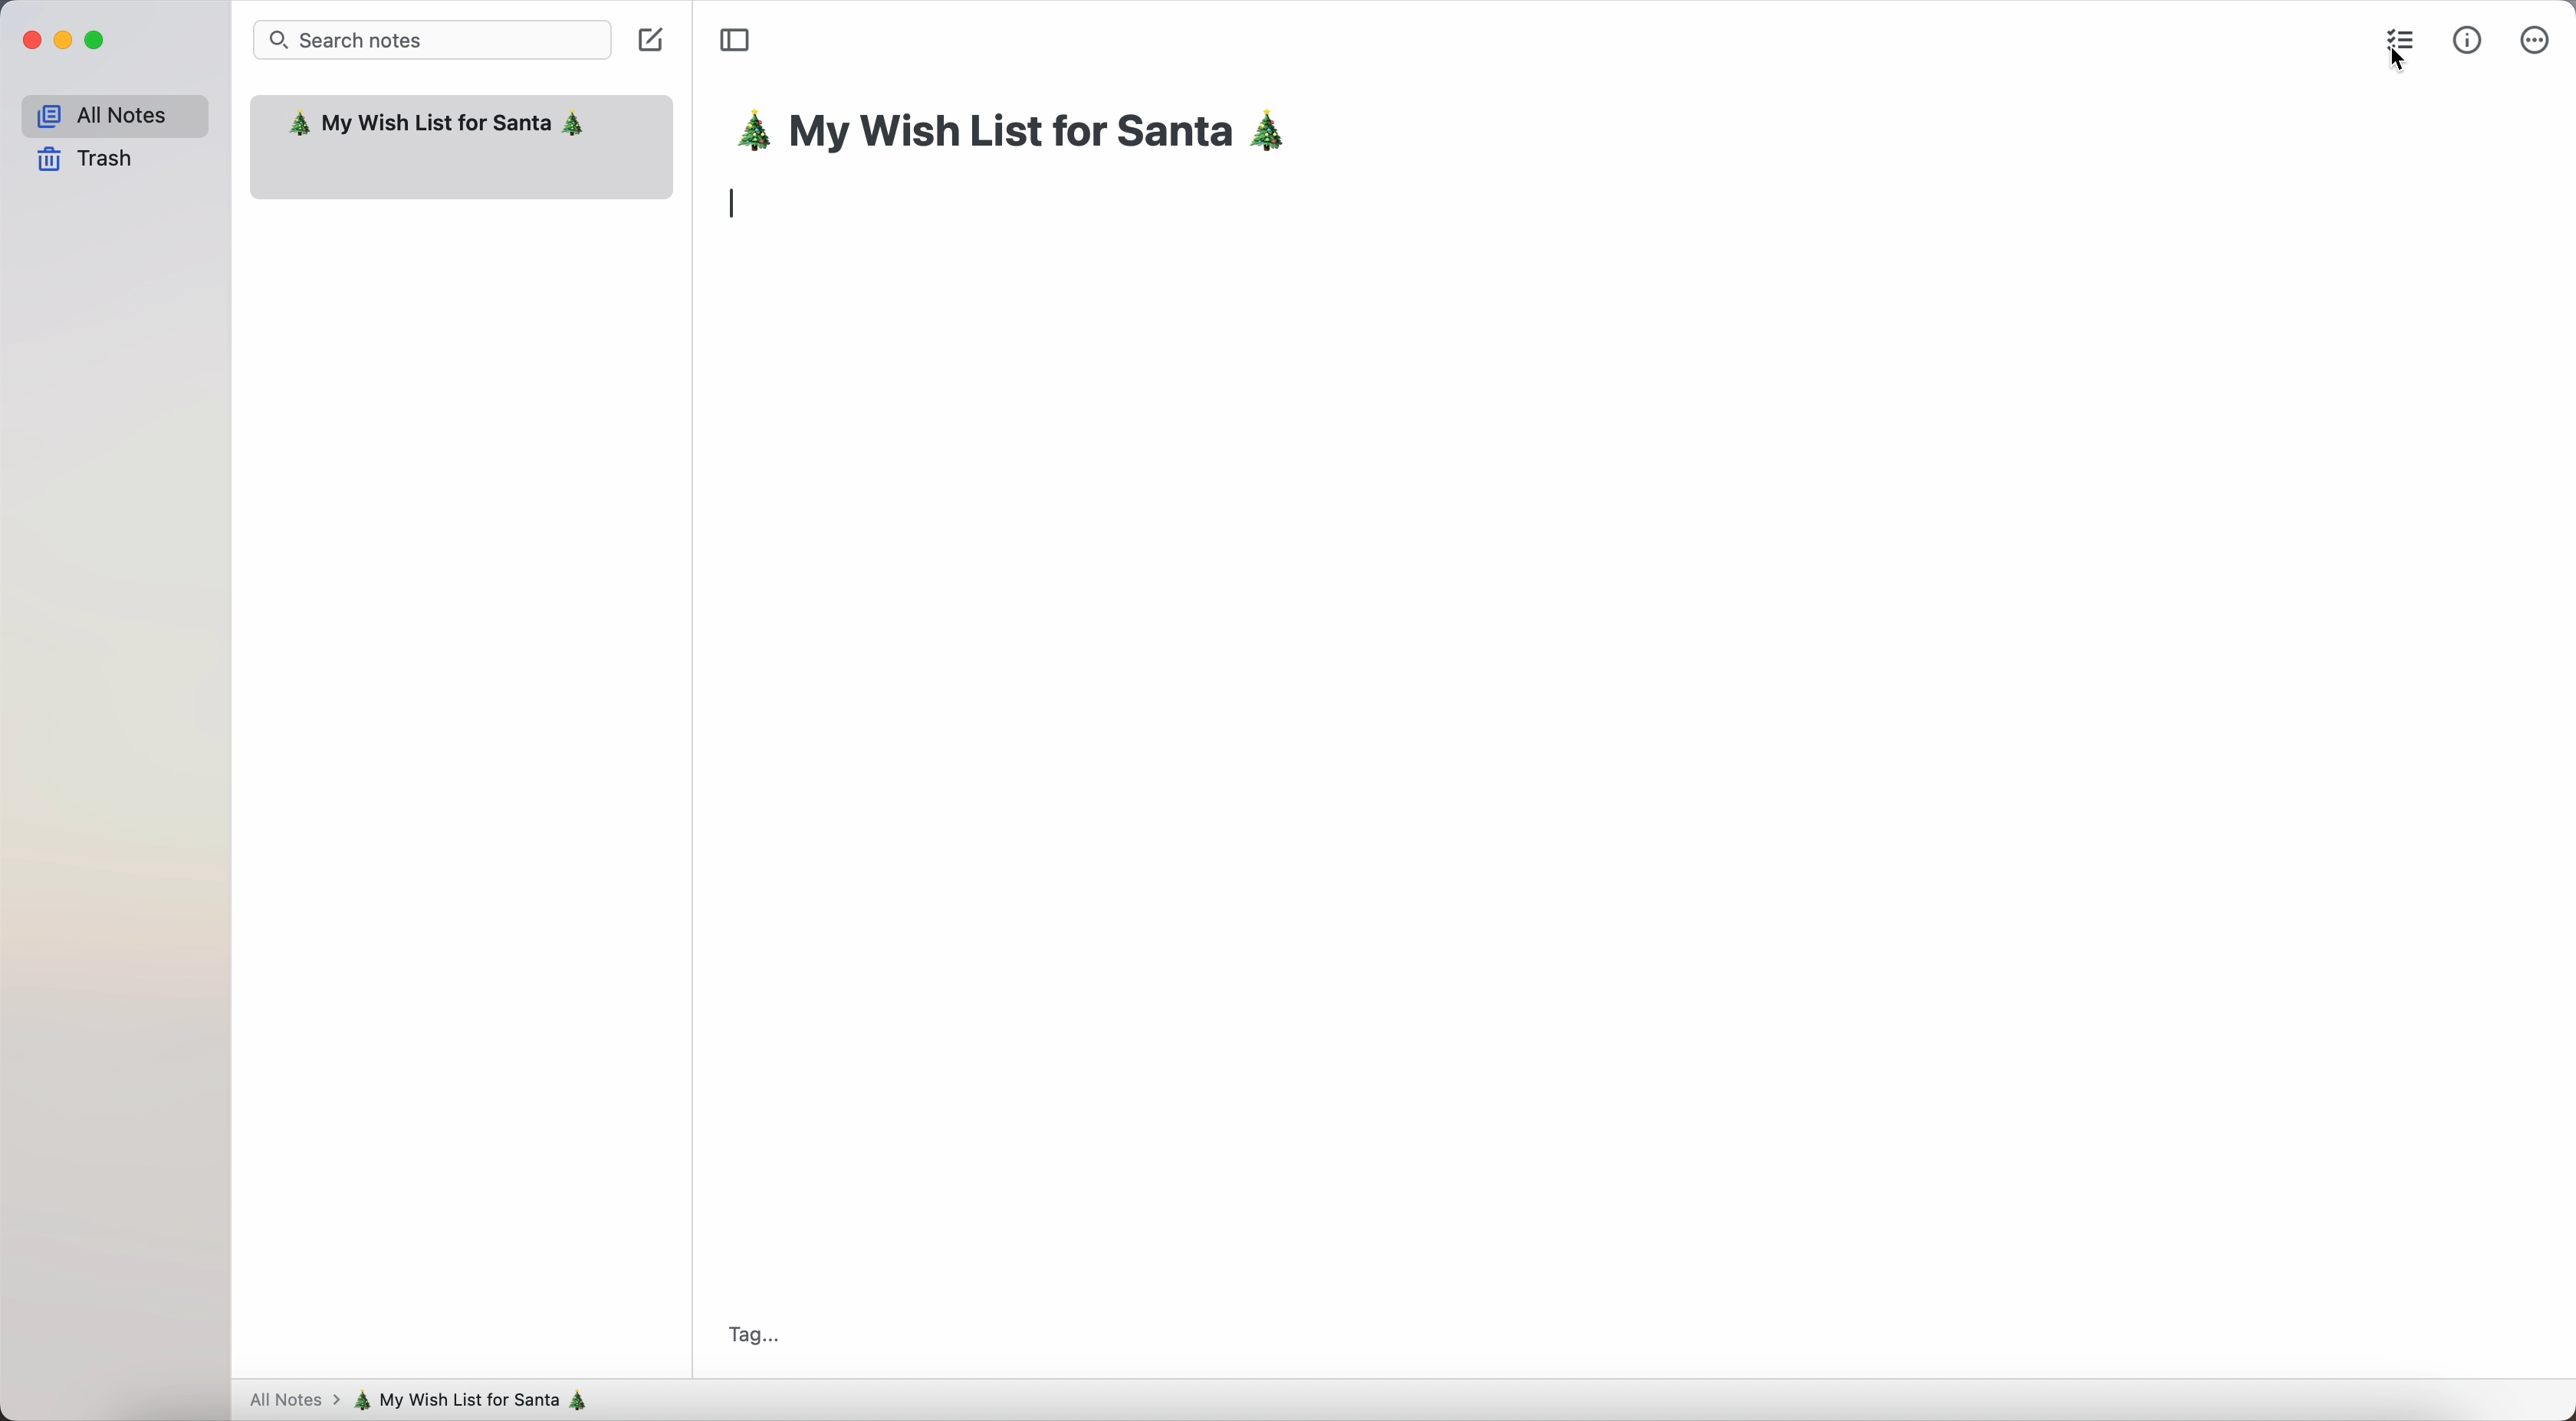 The height and width of the screenshot is (1421, 2576). What do you see at coordinates (2468, 39) in the screenshot?
I see `metrics` at bounding box center [2468, 39].